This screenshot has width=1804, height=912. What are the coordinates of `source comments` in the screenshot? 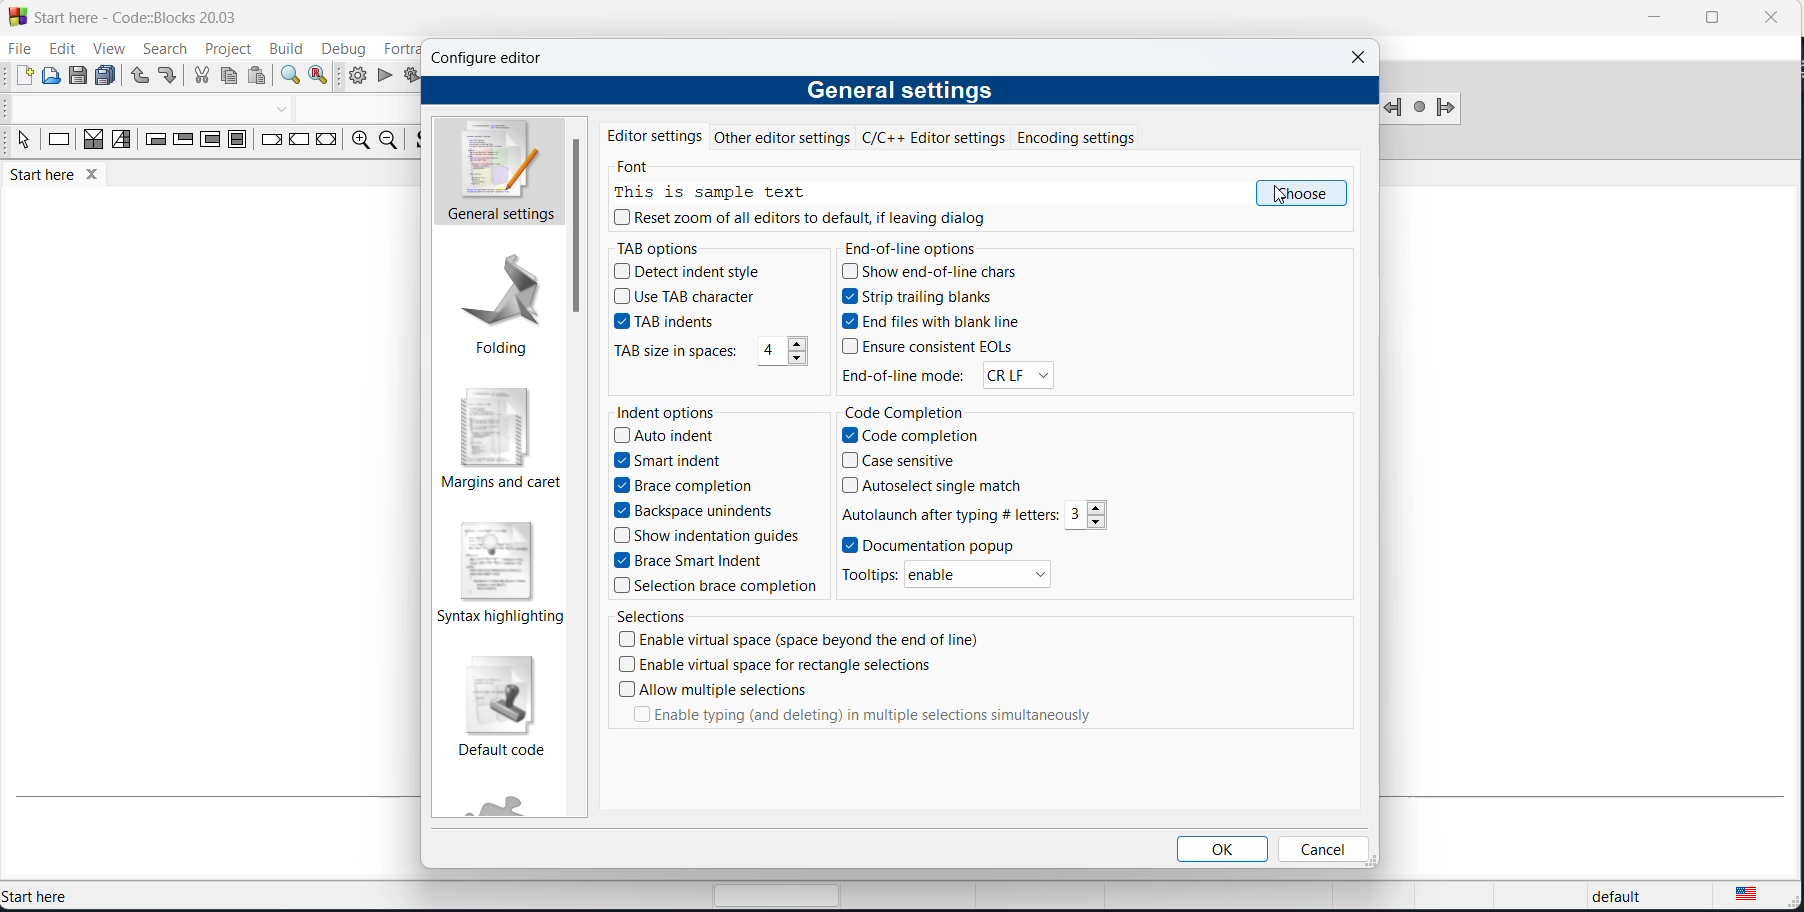 It's located at (418, 143).